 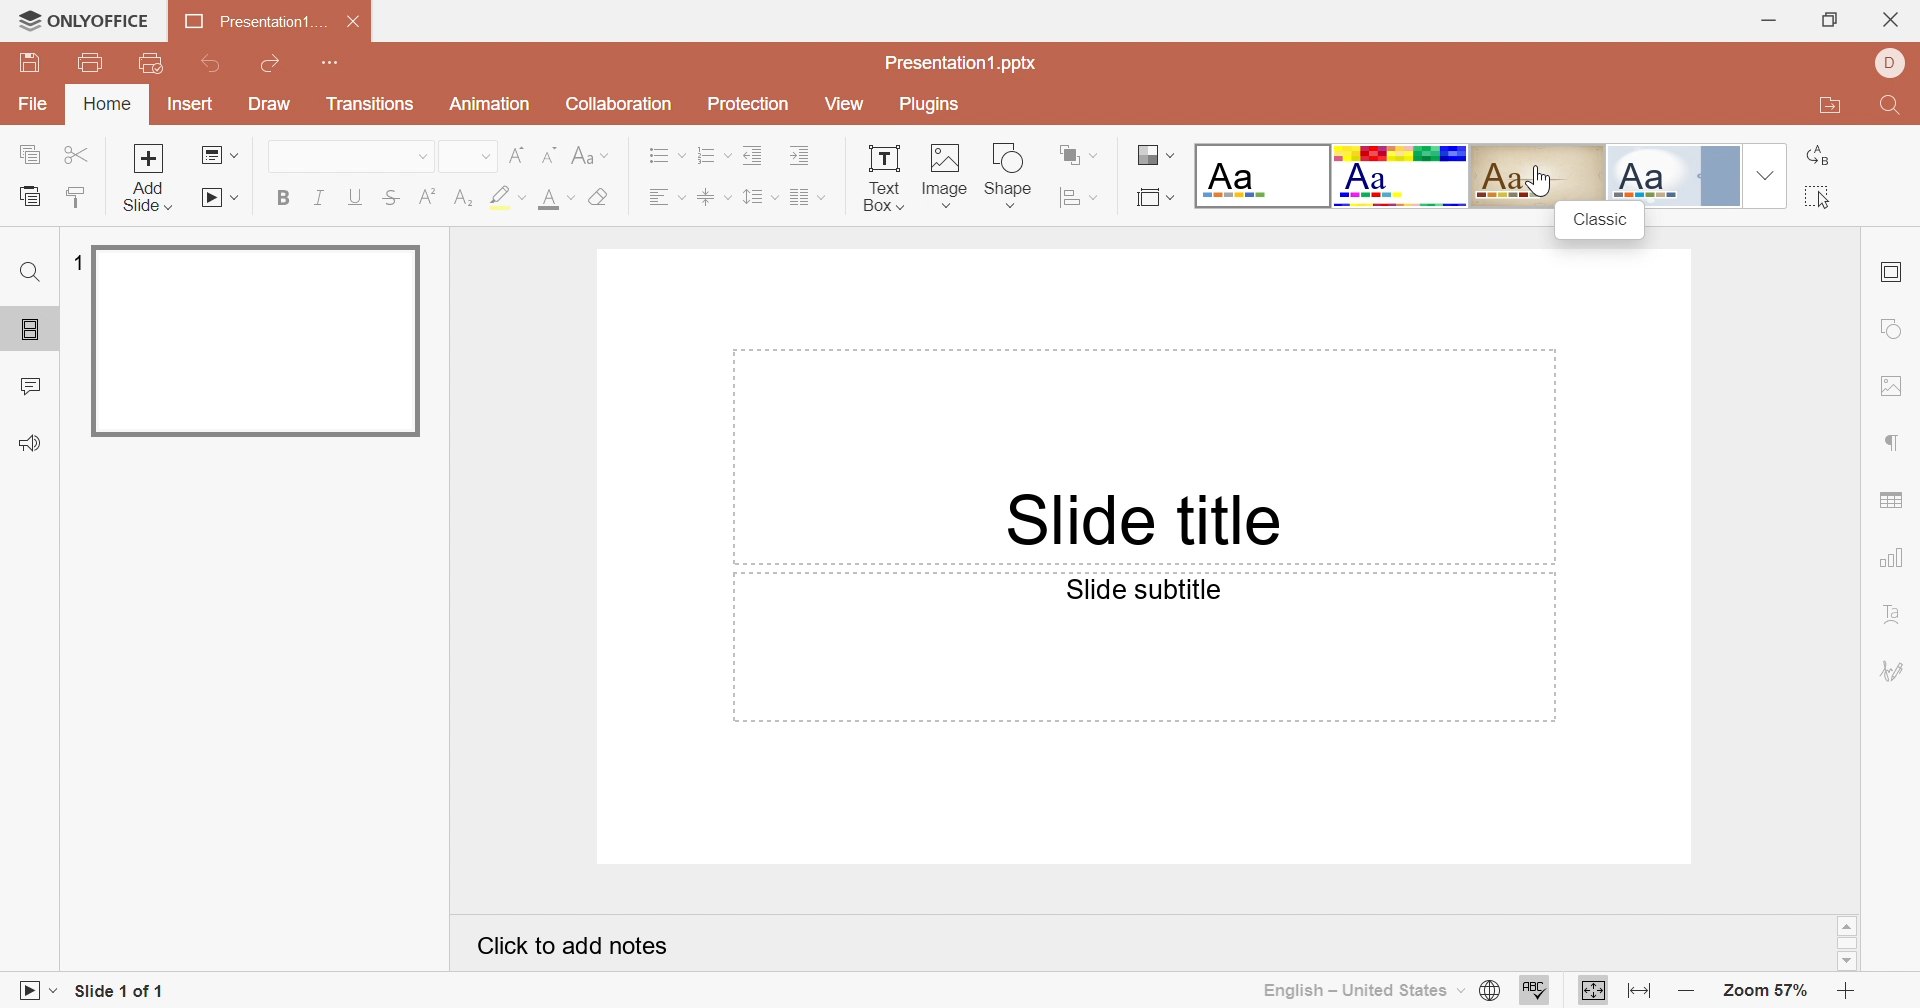 I want to click on Slideshow, so click(x=25, y=990).